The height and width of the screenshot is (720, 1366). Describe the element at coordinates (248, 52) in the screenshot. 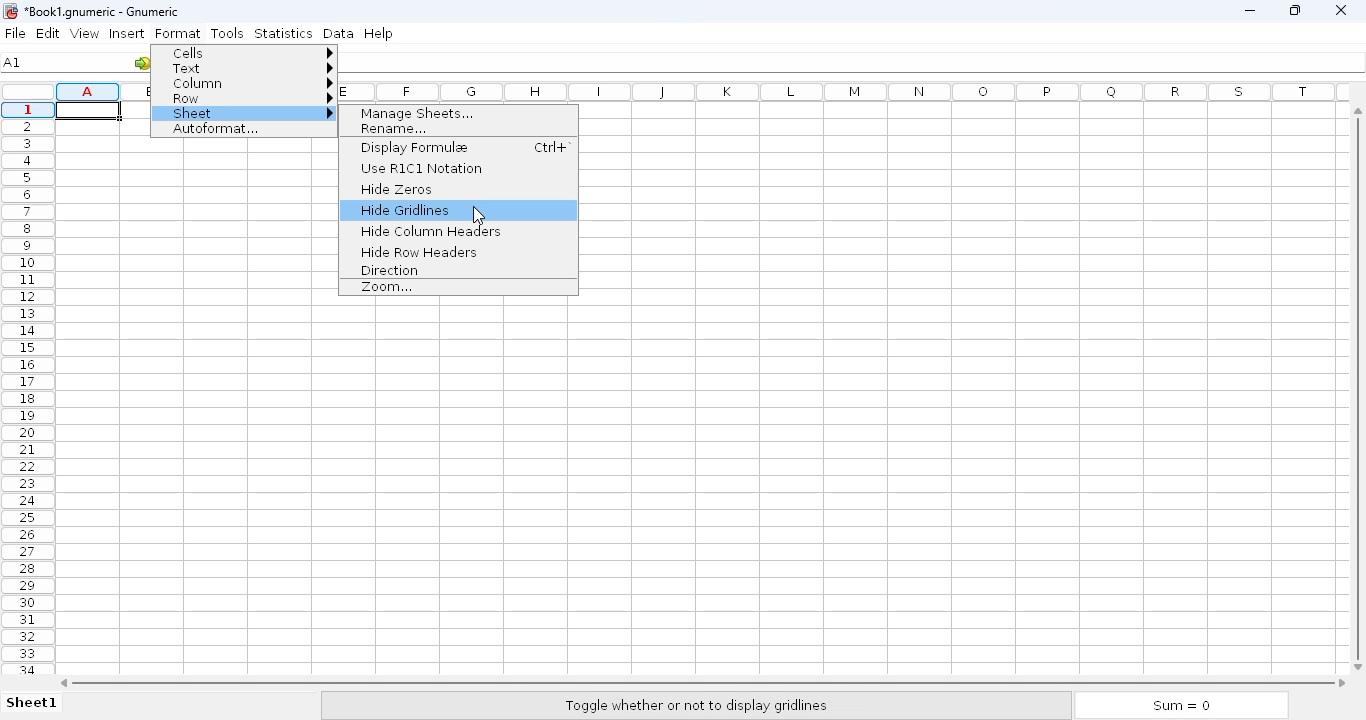

I see `cells` at that location.